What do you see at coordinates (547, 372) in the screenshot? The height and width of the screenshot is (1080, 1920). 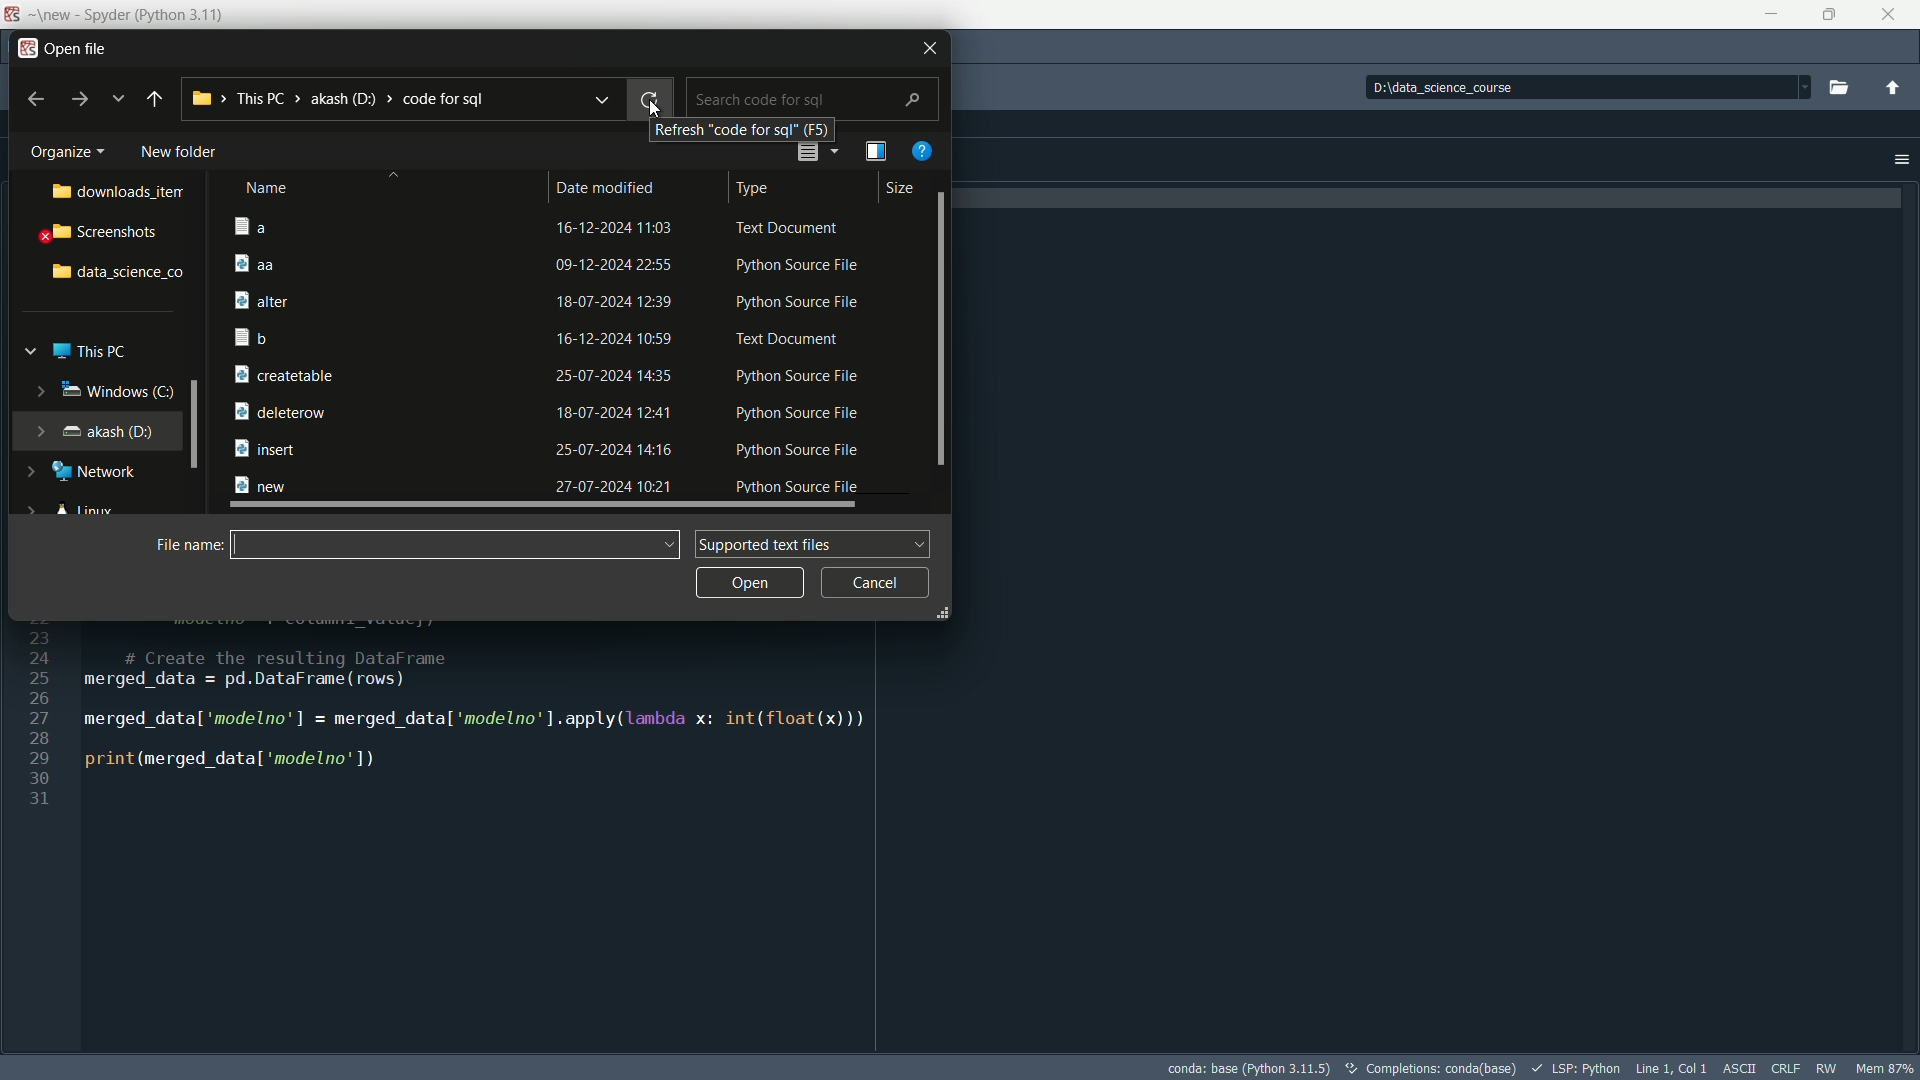 I see `file-5` at bounding box center [547, 372].